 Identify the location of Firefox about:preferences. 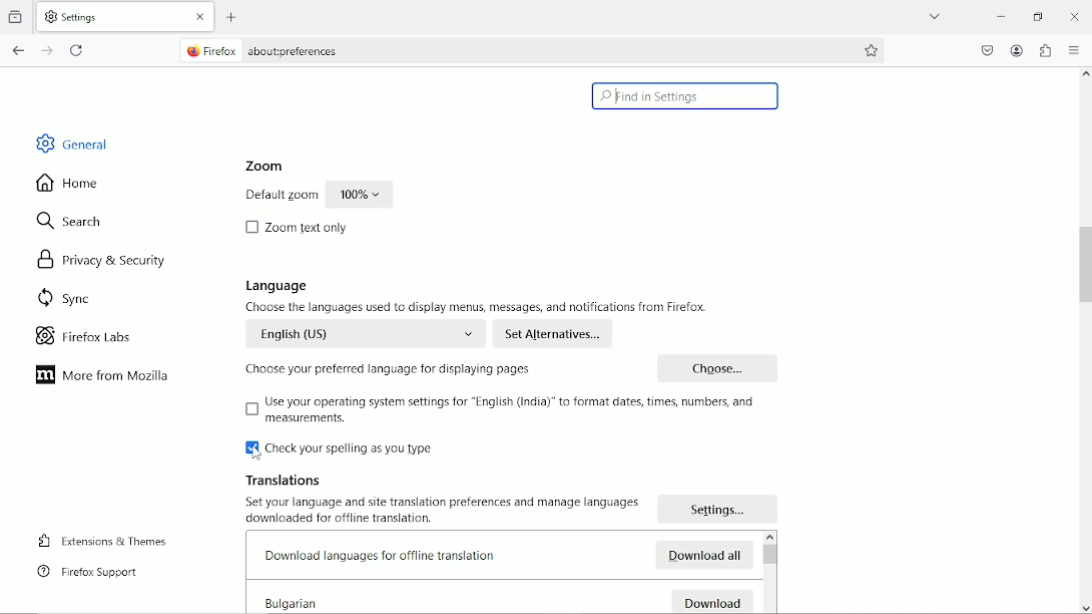
(264, 49).